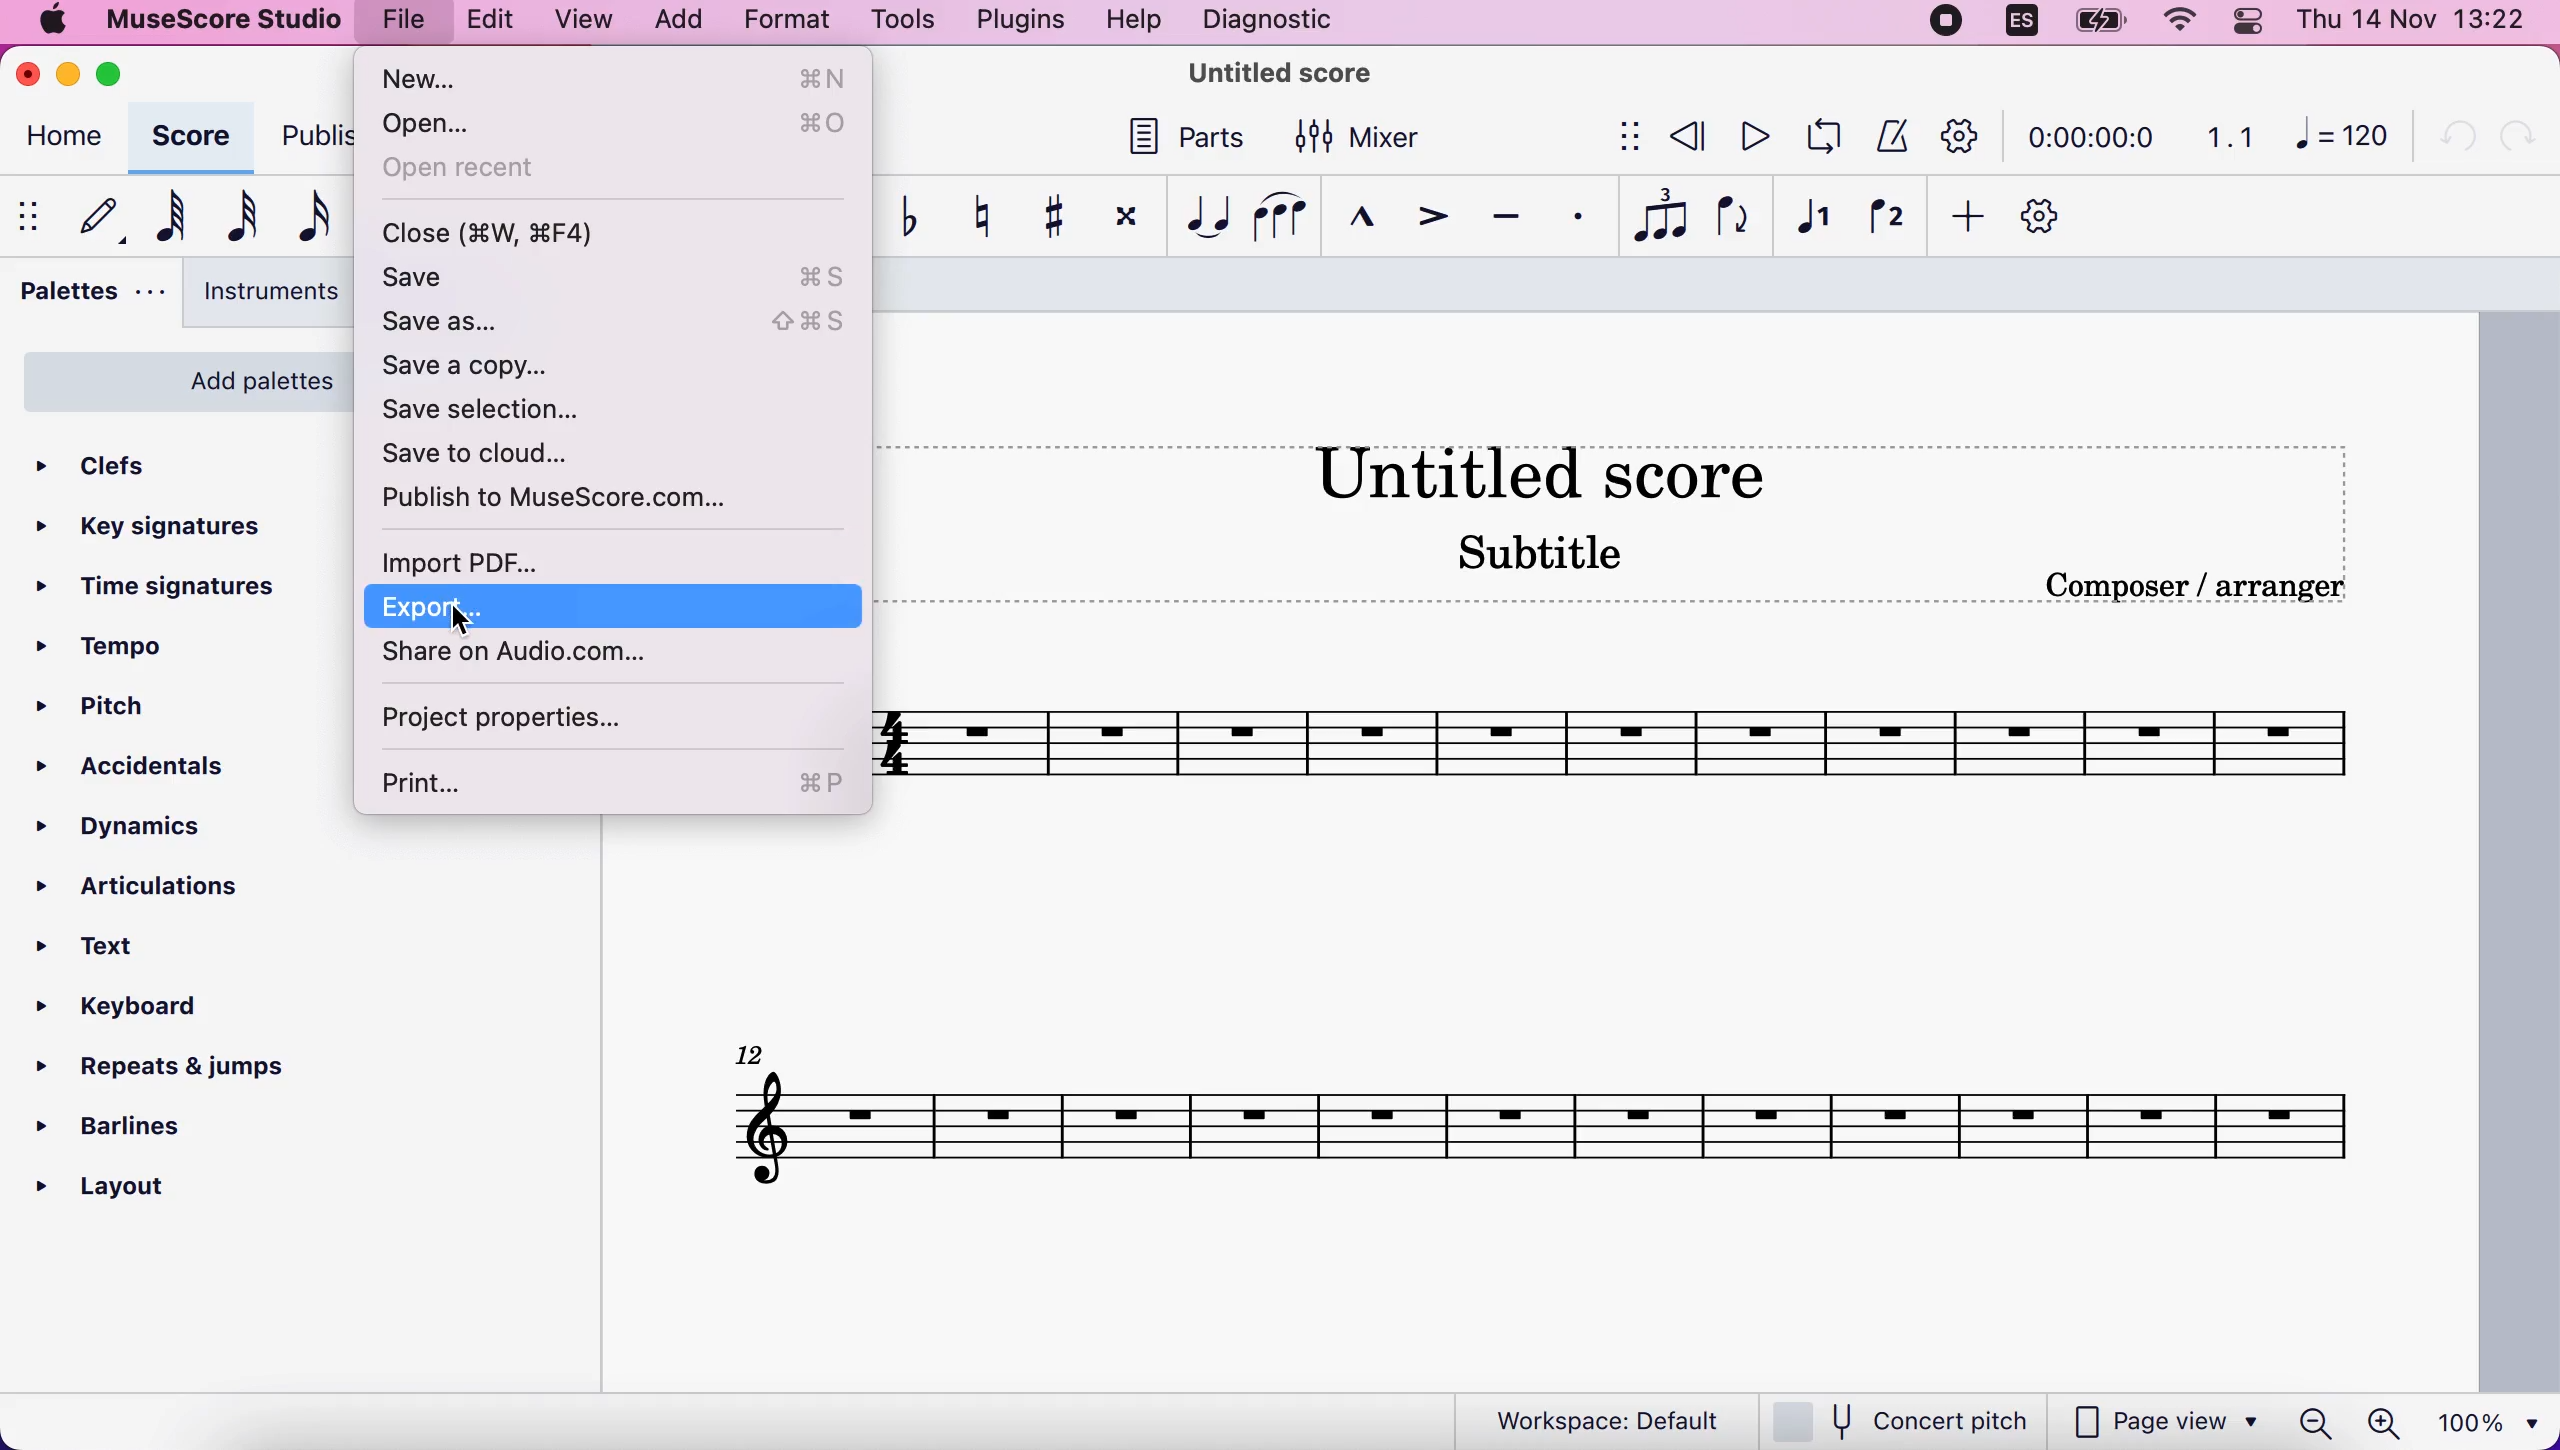  What do you see at coordinates (147, 700) in the screenshot?
I see `pitch` at bounding box center [147, 700].